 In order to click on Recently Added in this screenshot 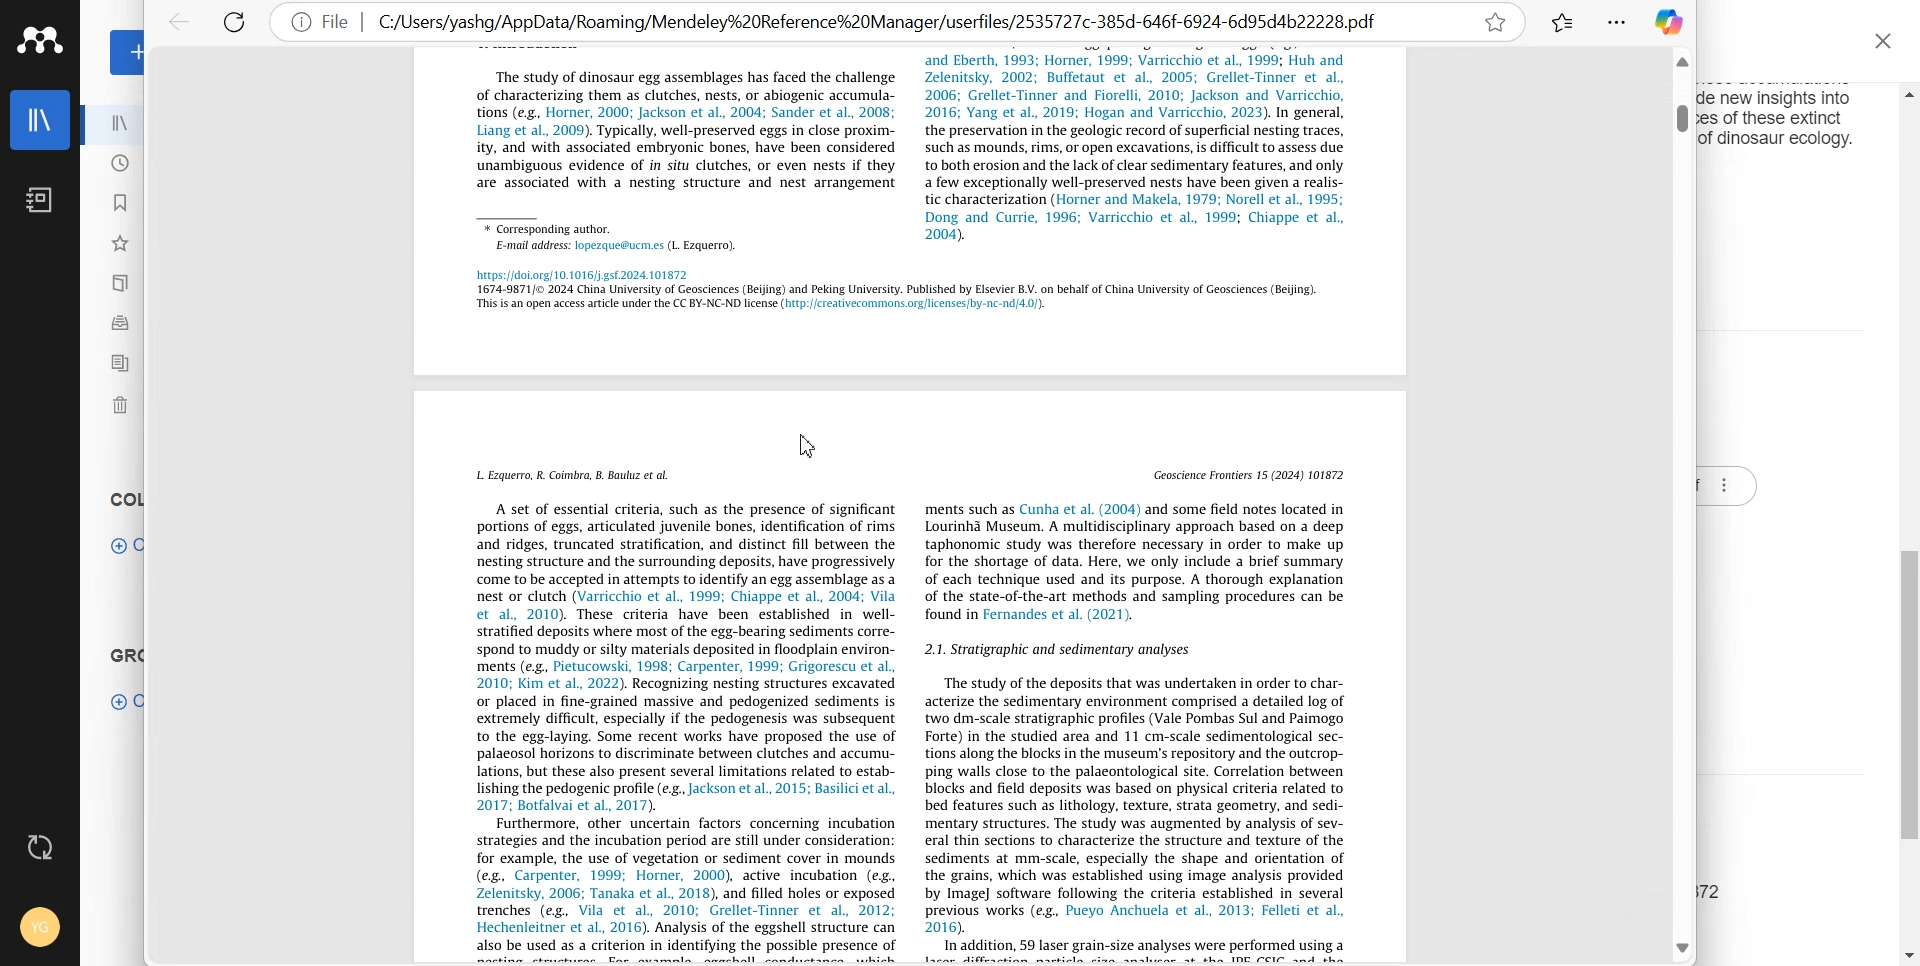, I will do `click(119, 165)`.